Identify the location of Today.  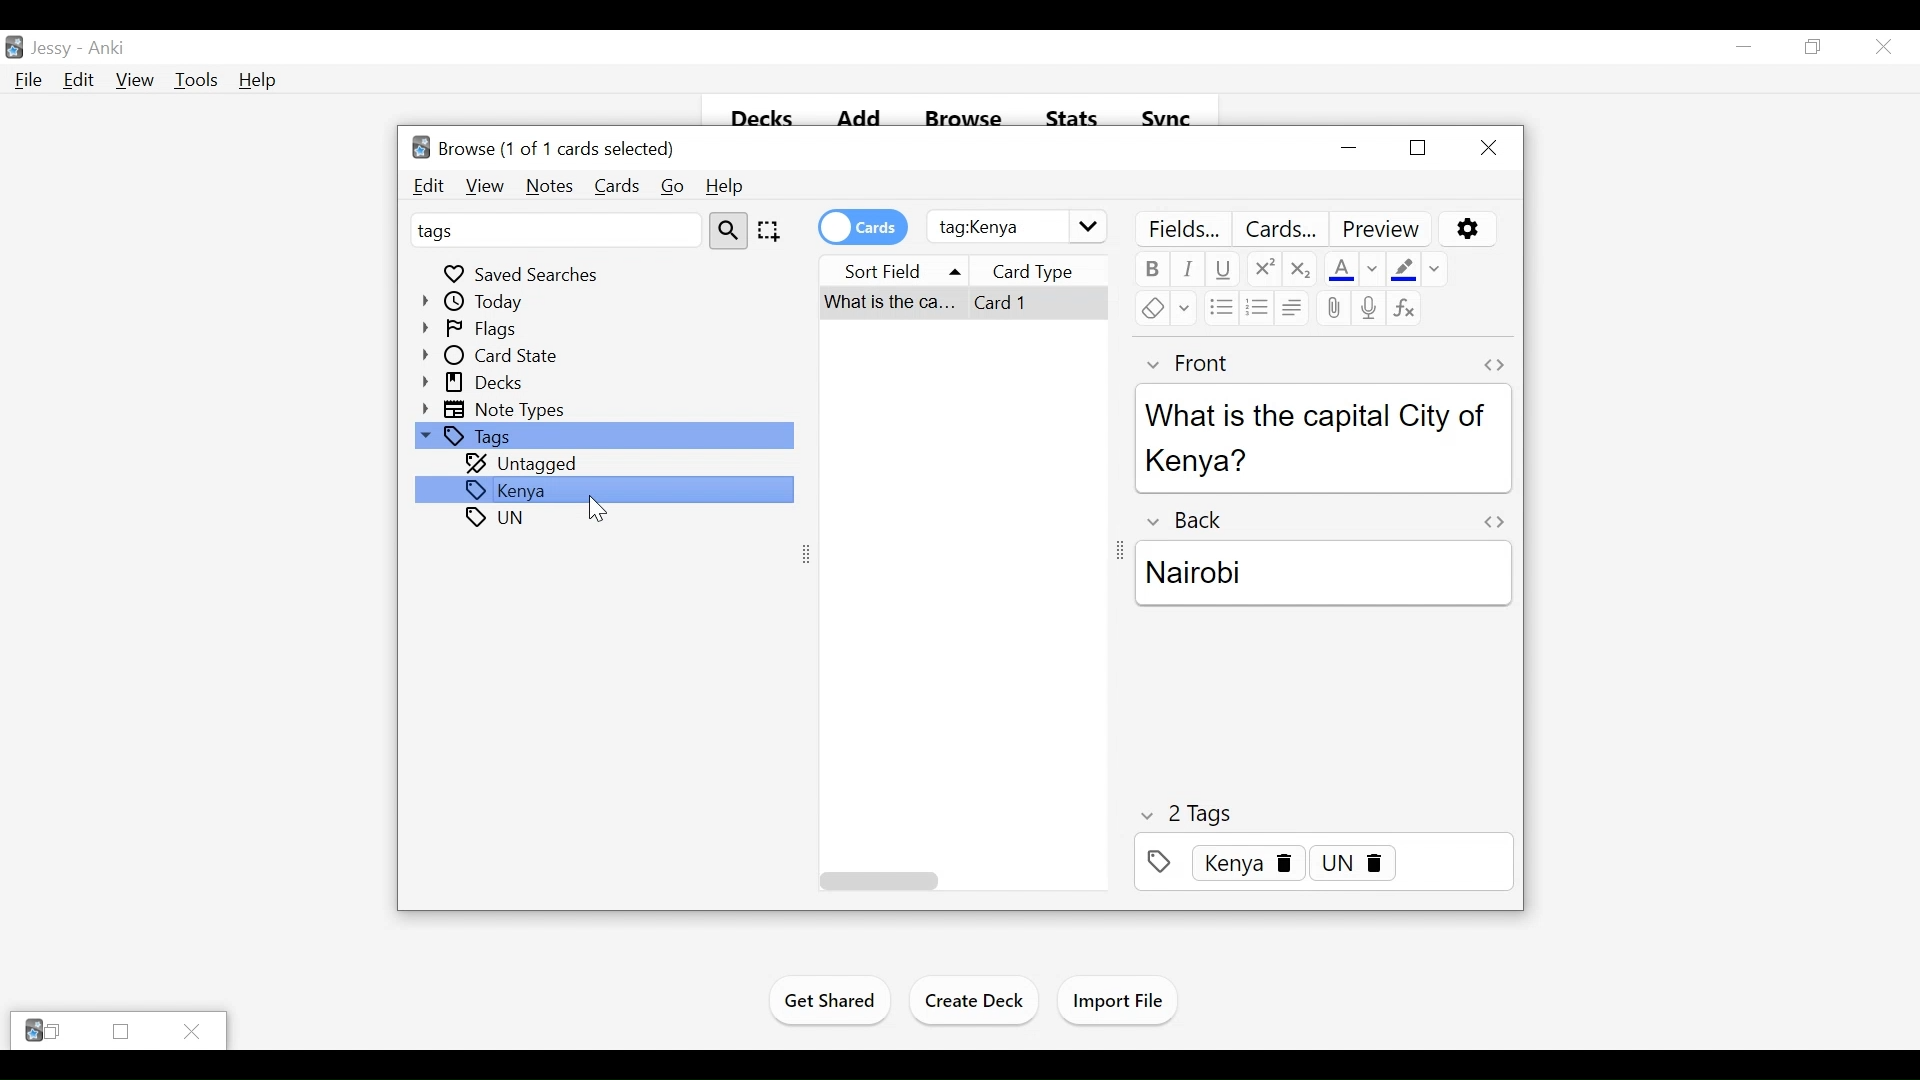
(476, 301).